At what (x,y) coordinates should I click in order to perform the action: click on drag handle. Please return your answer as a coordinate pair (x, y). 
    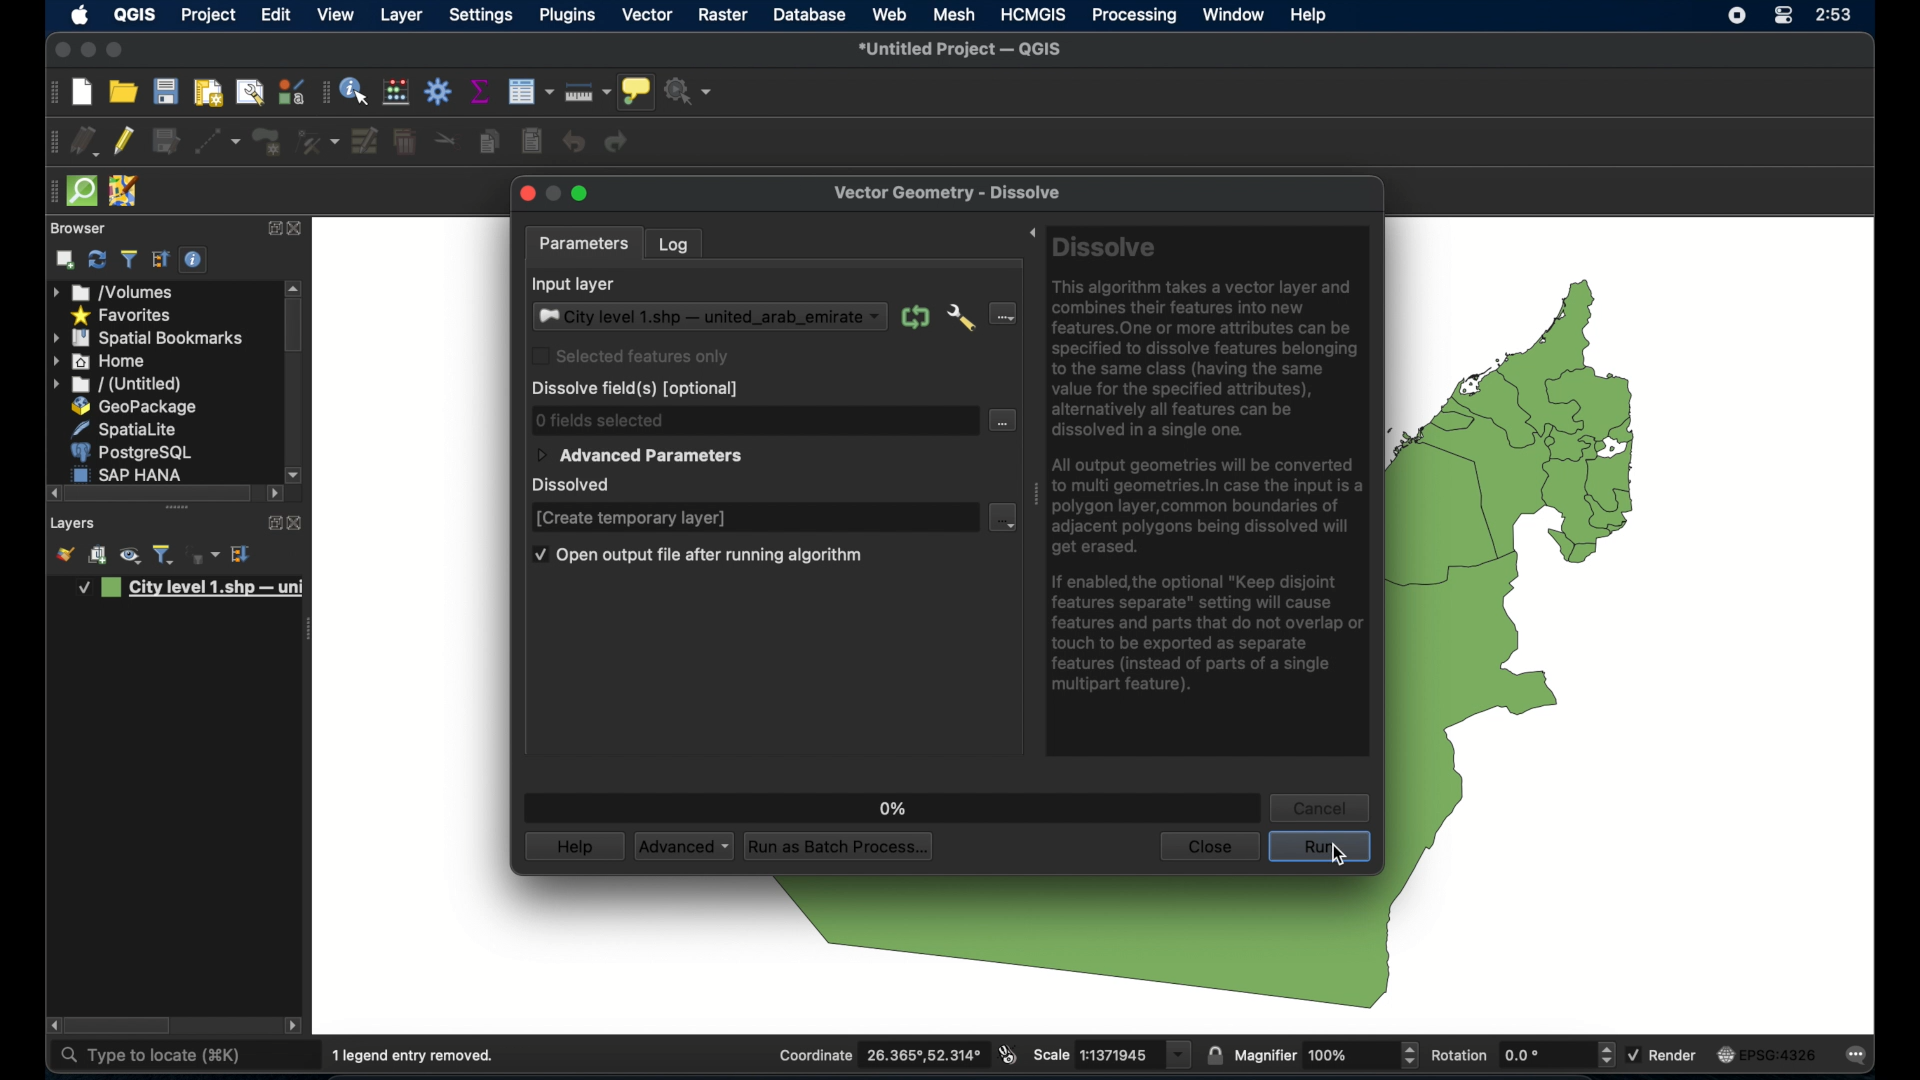
    Looking at the image, I should click on (312, 628).